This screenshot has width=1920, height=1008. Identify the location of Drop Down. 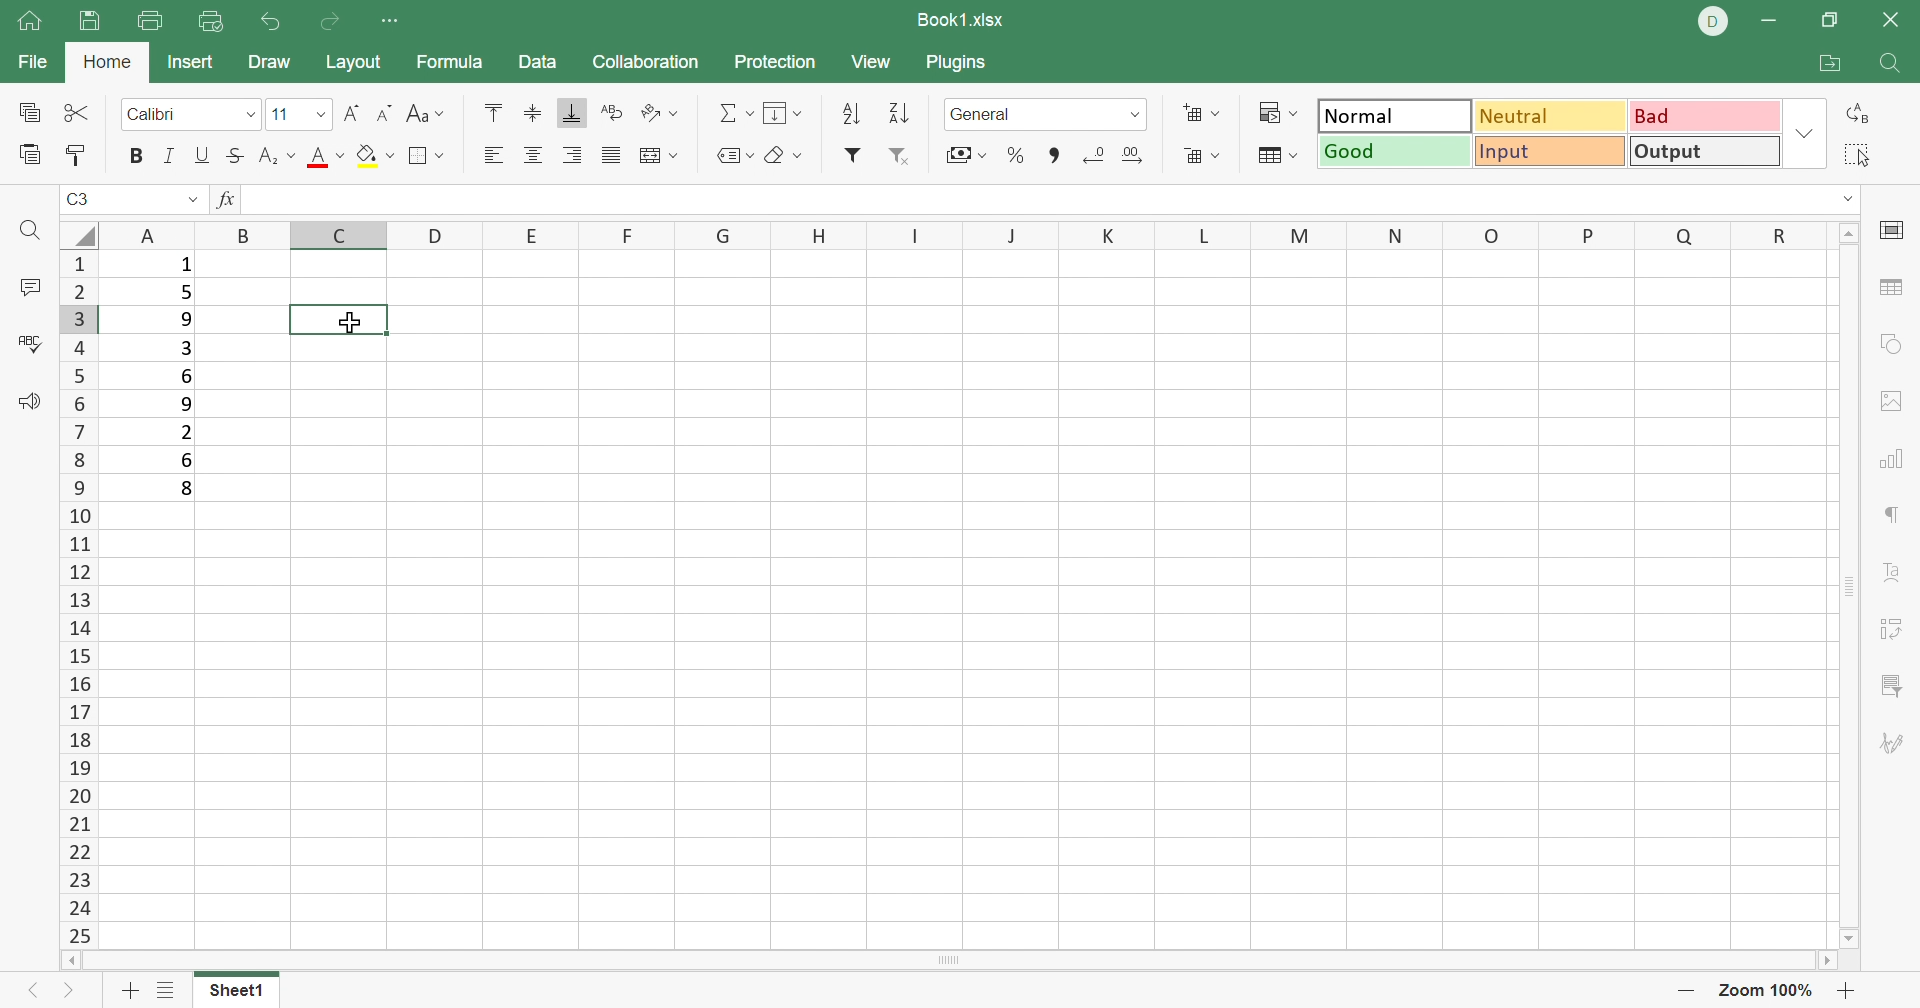
(250, 114).